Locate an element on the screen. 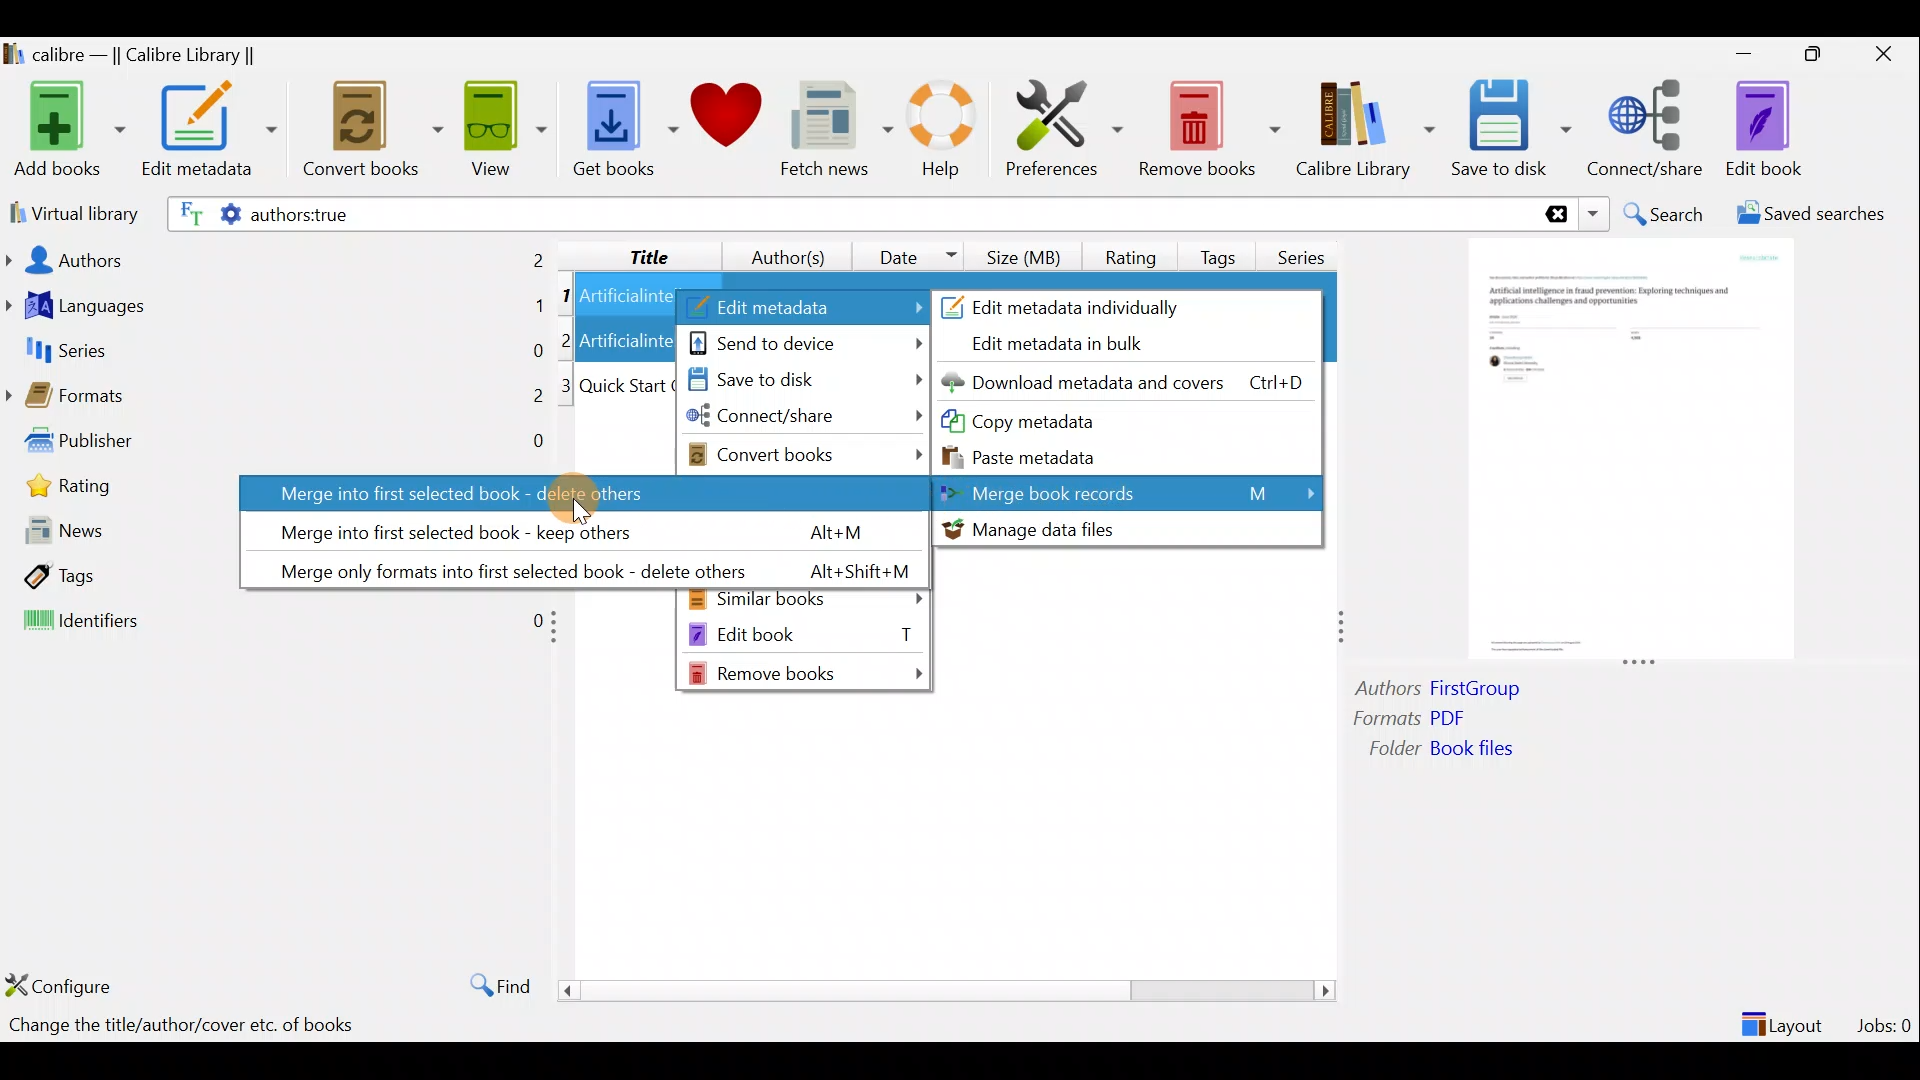  Maximize is located at coordinates (1822, 55).